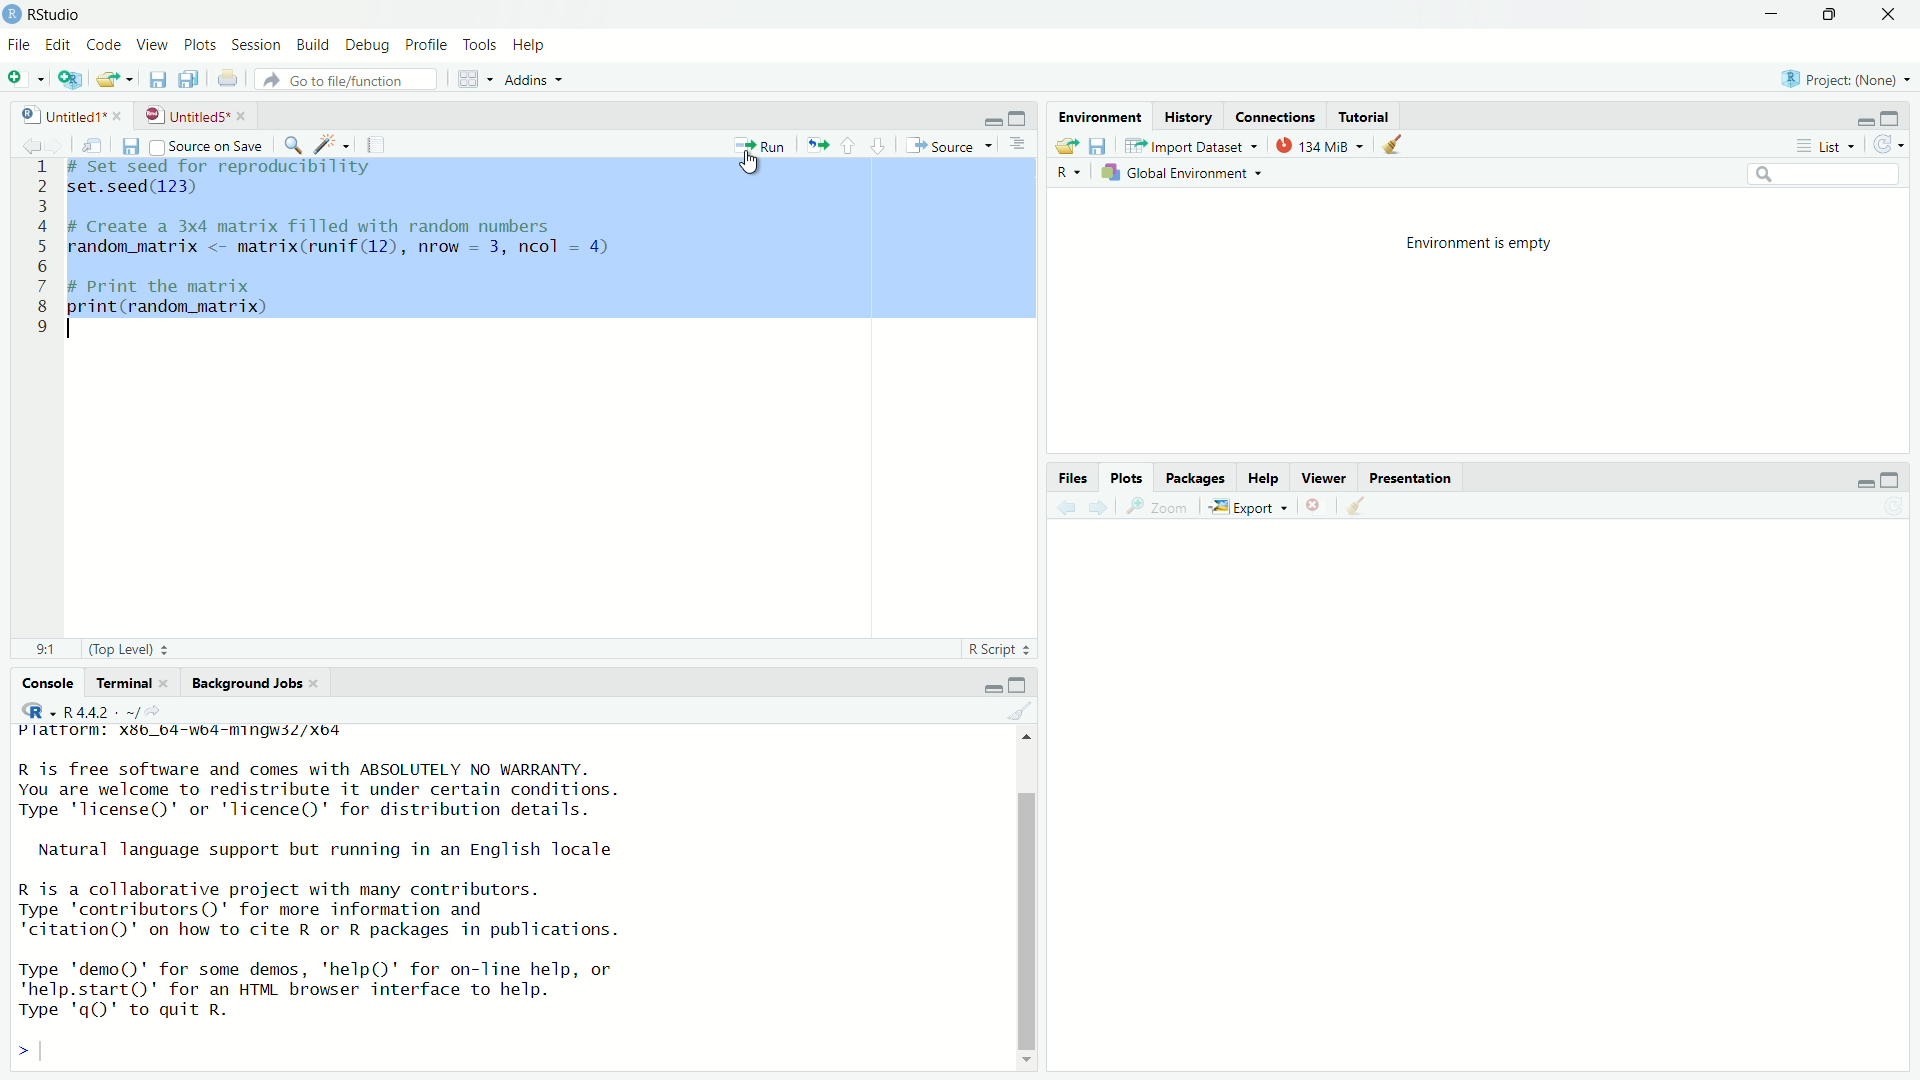 The image size is (1920, 1080). Describe the element at coordinates (1068, 509) in the screenshot. I see `back` at that location.